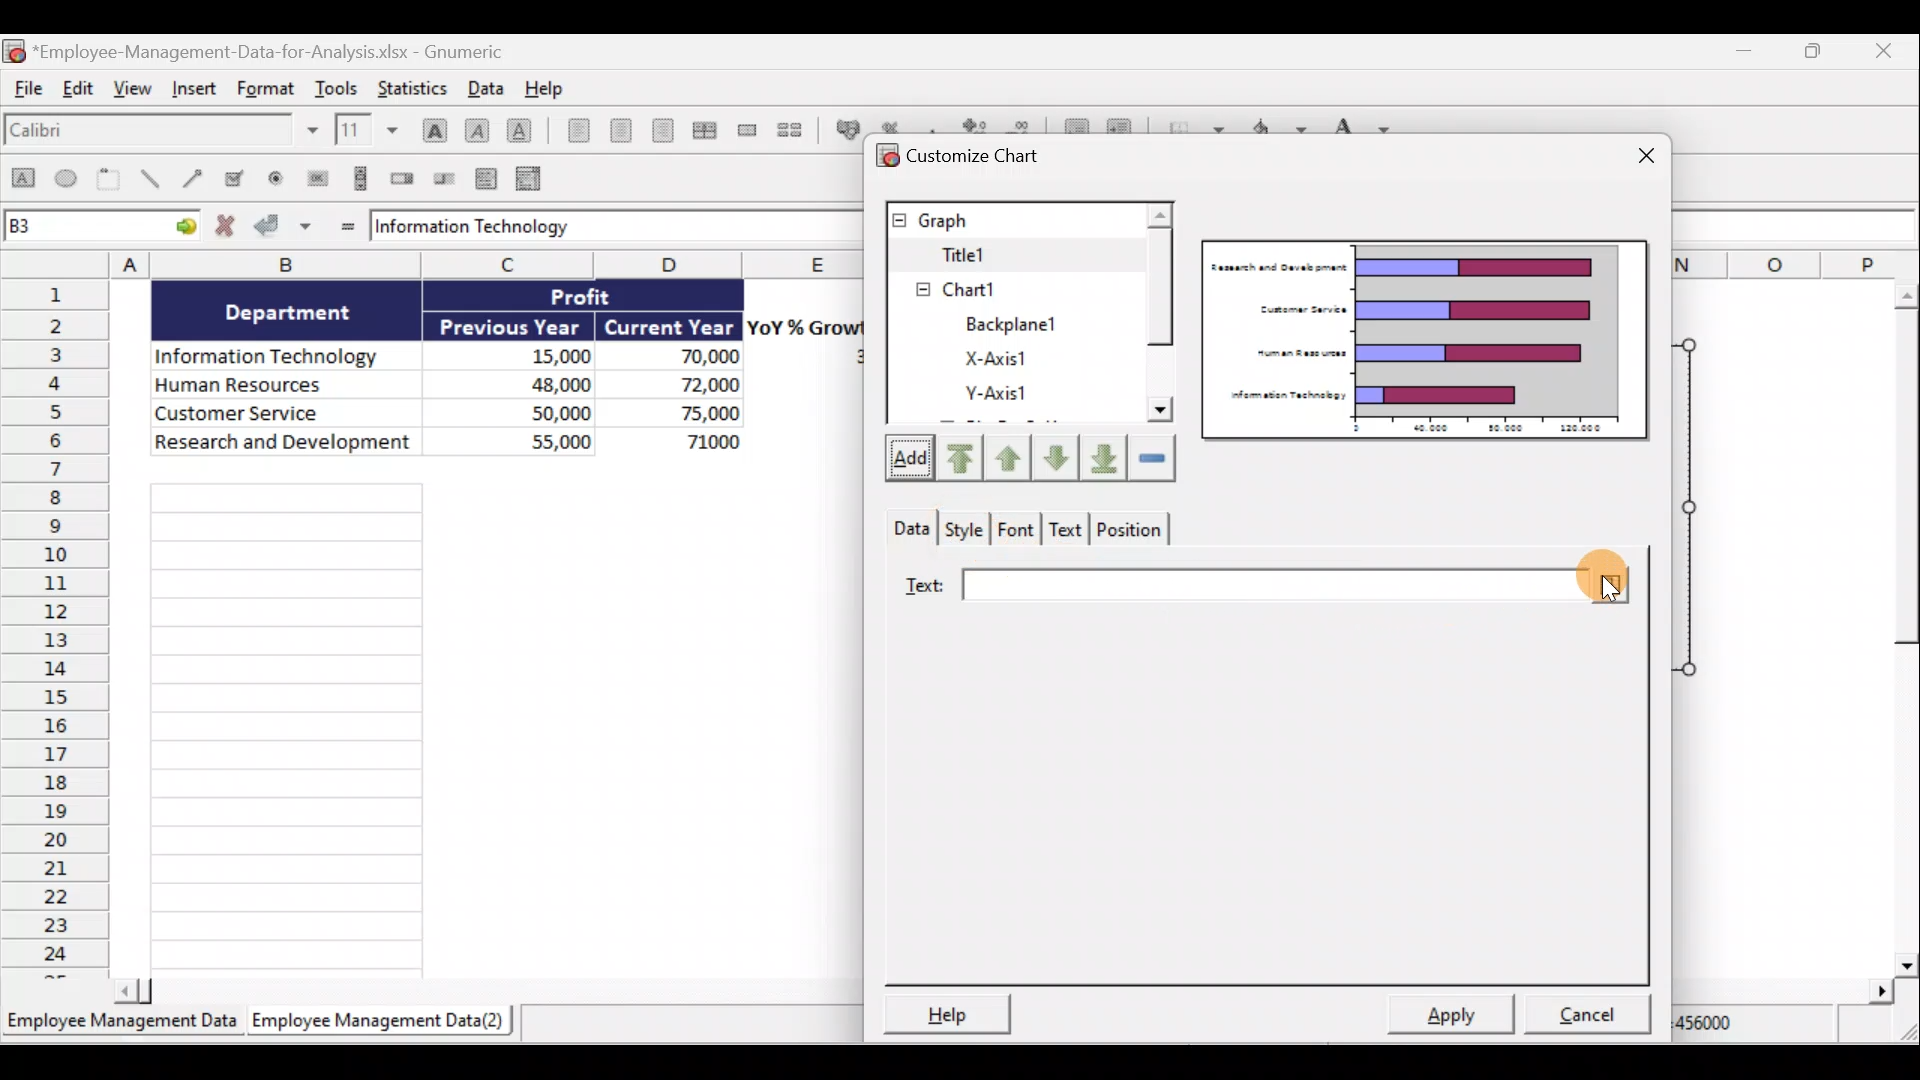 Image resolution: width=1920 pixels, height=1080 pixels. Describe the element at coordinates (1103, 461) in the screenshot. I see `Move downward` at that location.